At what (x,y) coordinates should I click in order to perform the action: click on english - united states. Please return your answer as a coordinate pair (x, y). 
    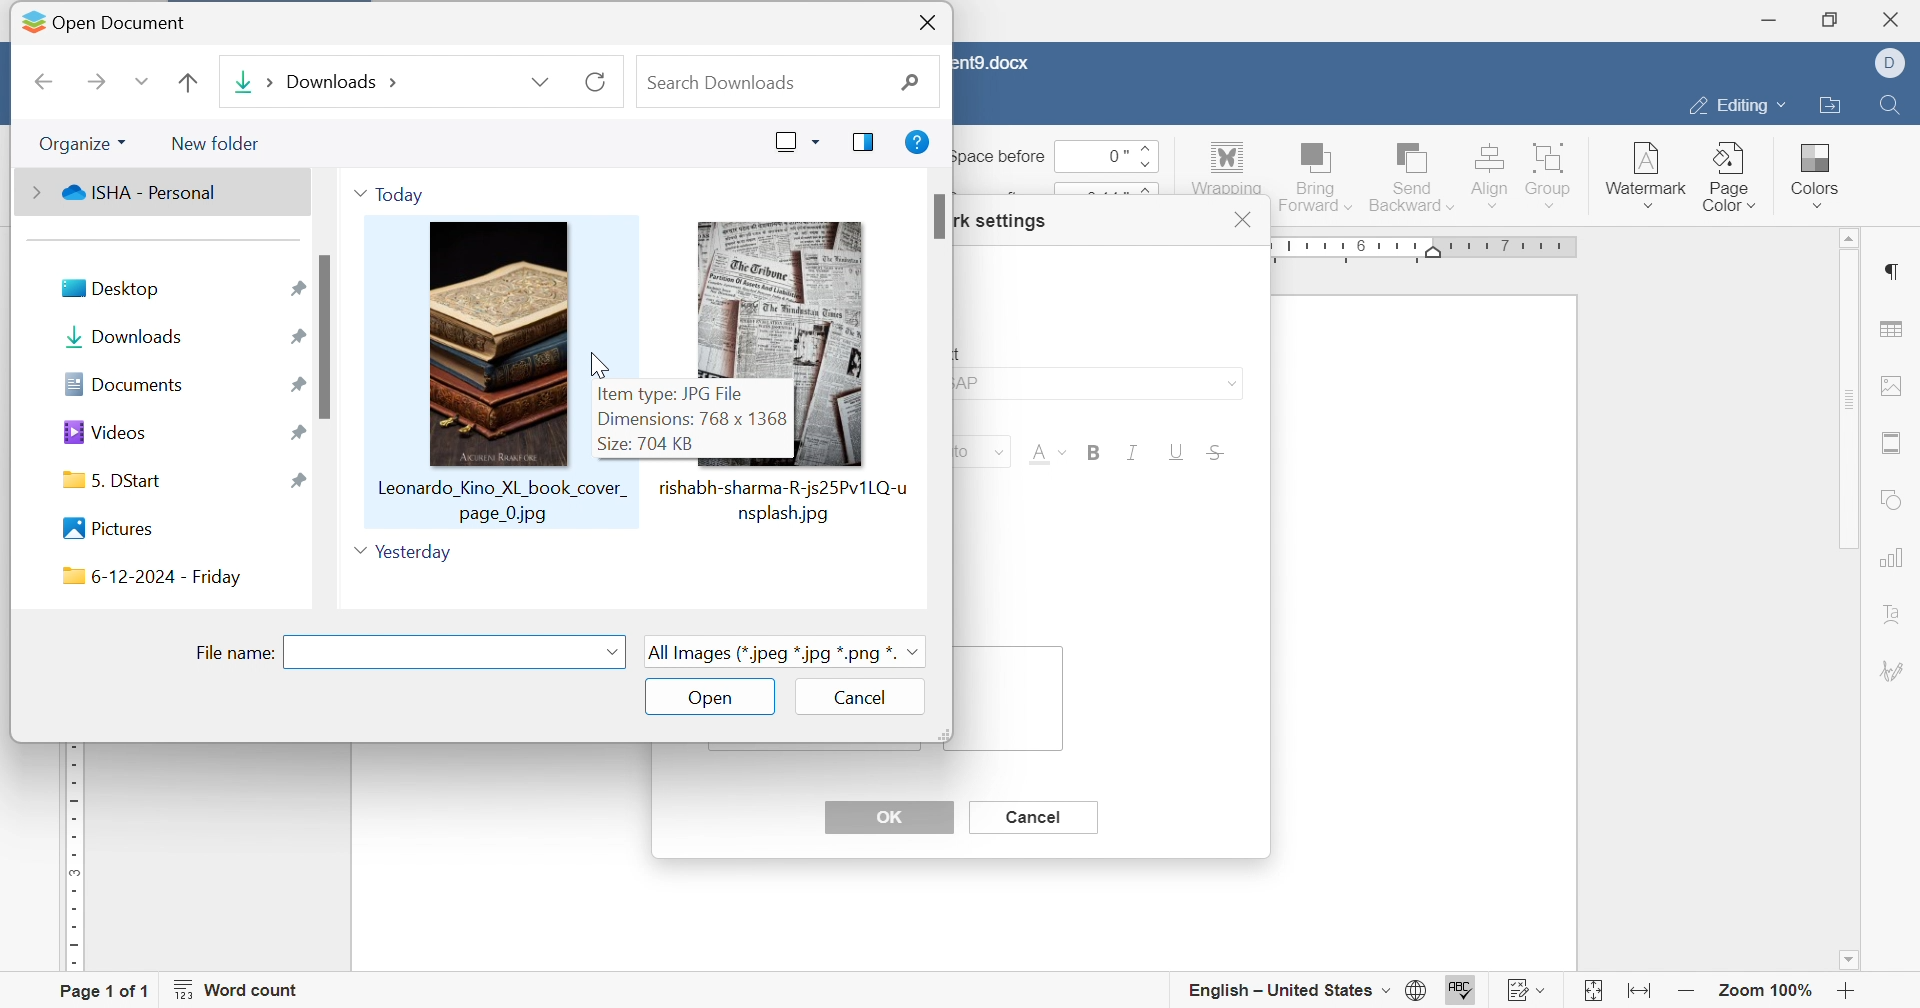
    Looking at the image, I should click on (1287, 991).